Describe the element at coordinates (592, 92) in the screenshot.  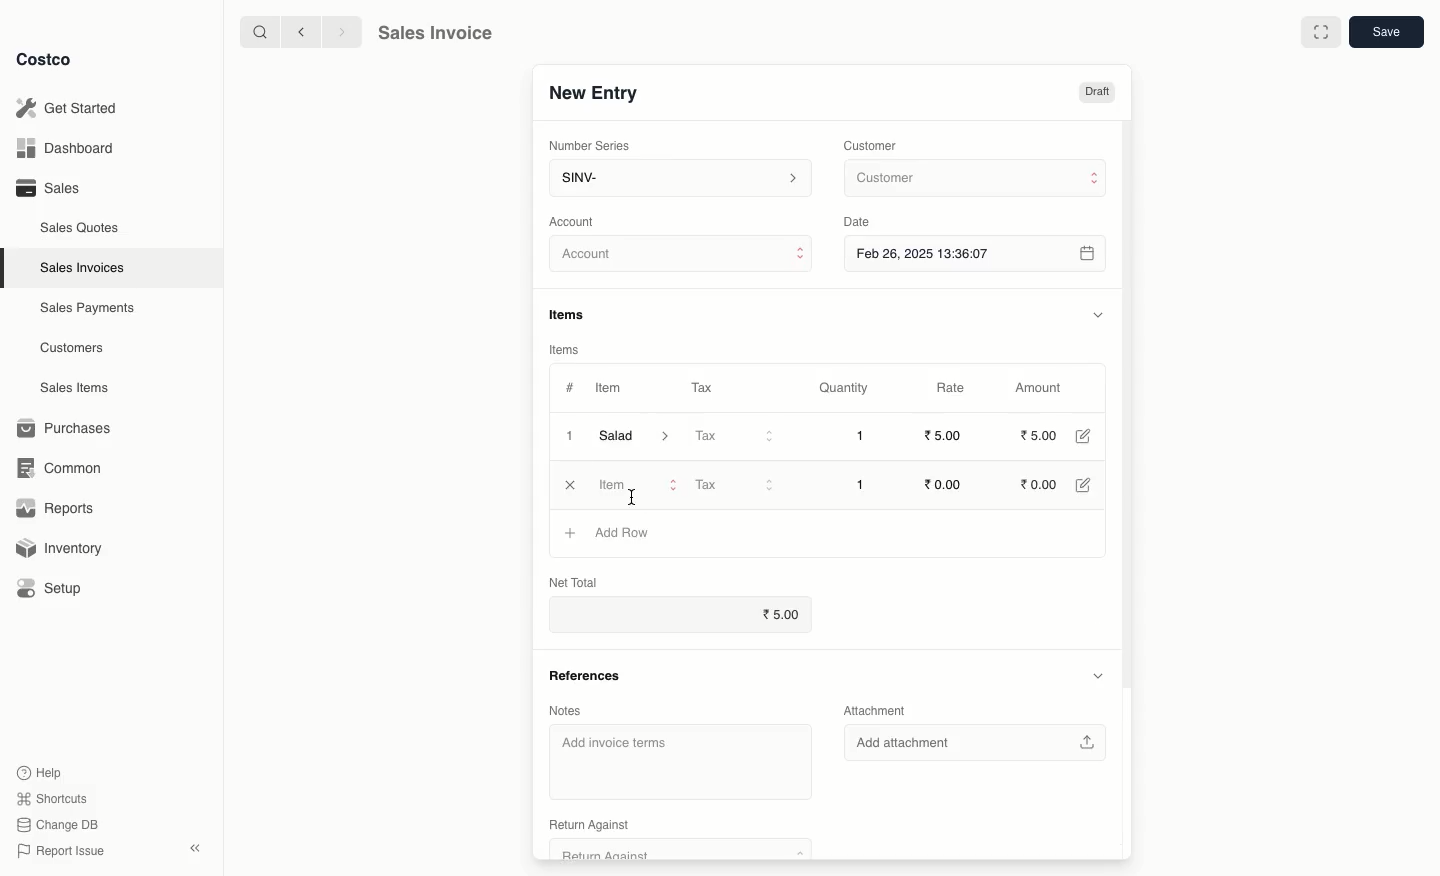
I see `New Entry` at that location.